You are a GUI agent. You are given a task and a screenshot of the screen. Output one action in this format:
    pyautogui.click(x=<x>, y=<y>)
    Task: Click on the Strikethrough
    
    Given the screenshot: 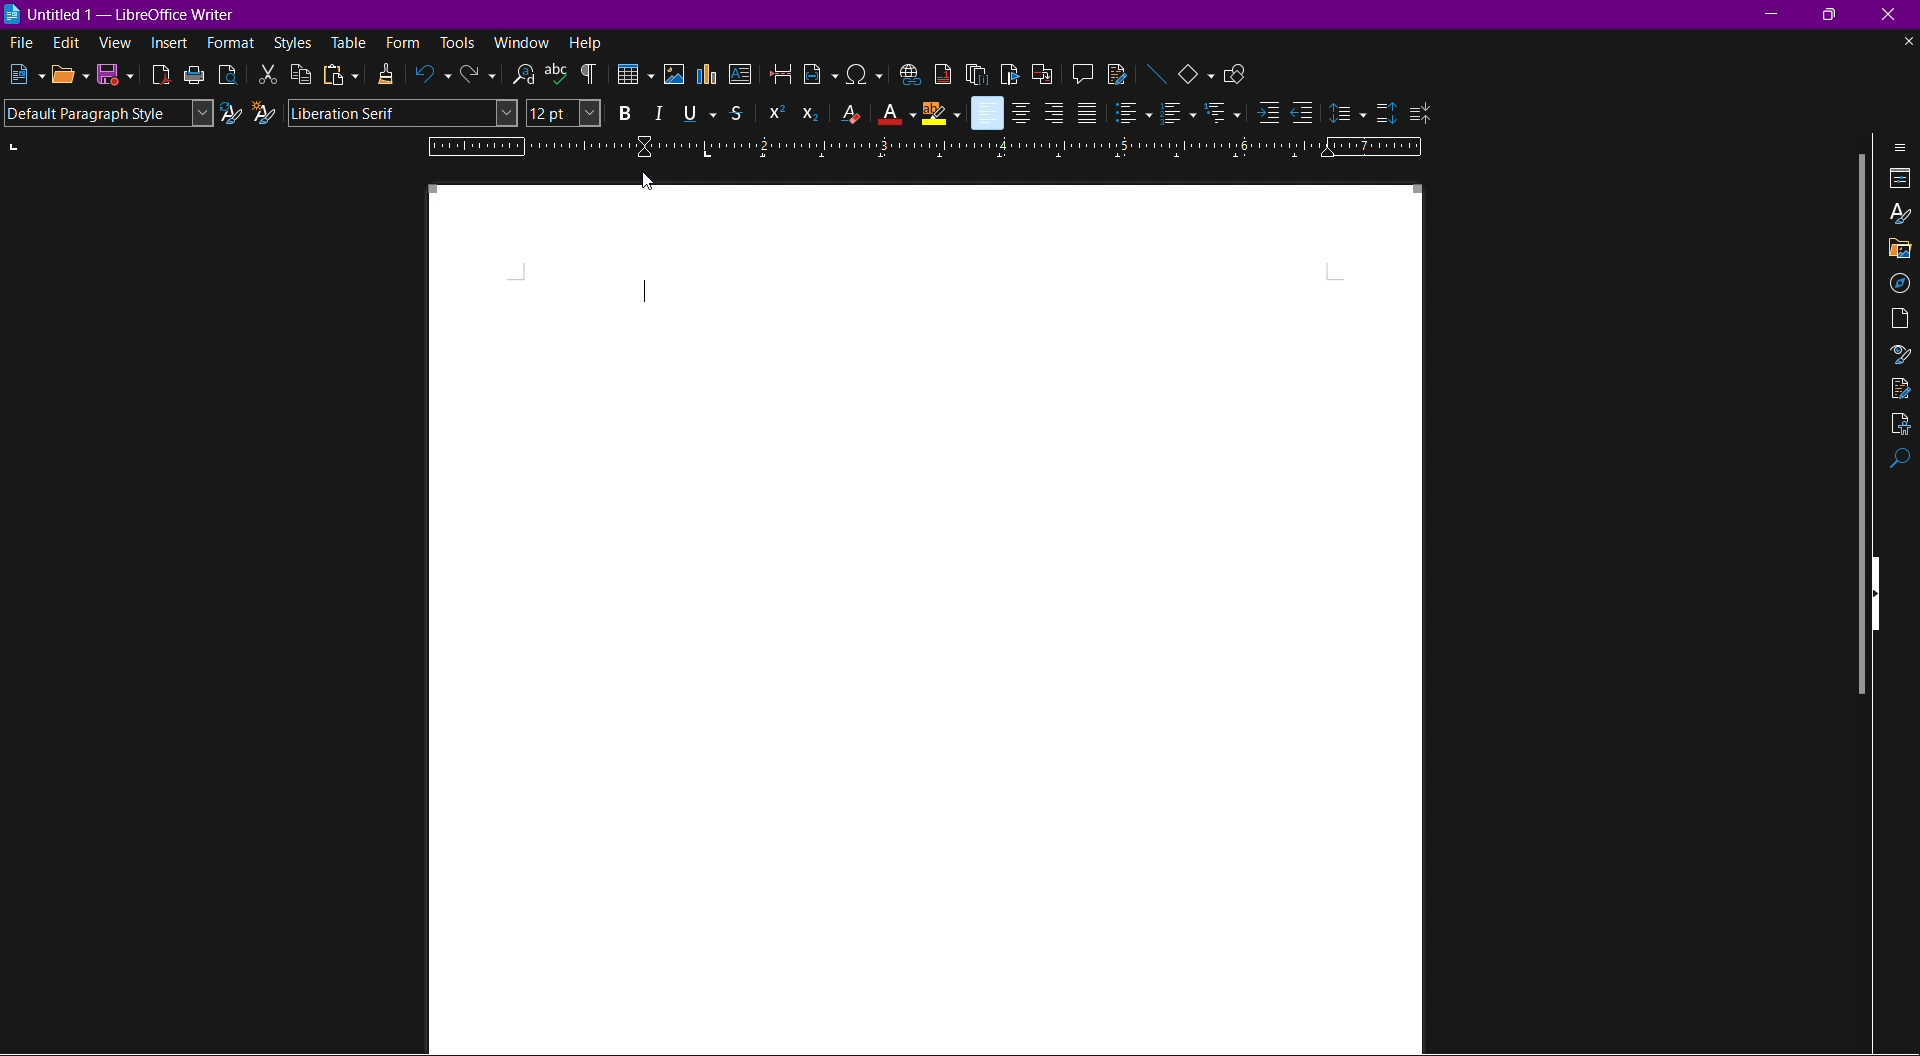 What is the action you would take?
    pyautogui.click(x=740, y=113)
    